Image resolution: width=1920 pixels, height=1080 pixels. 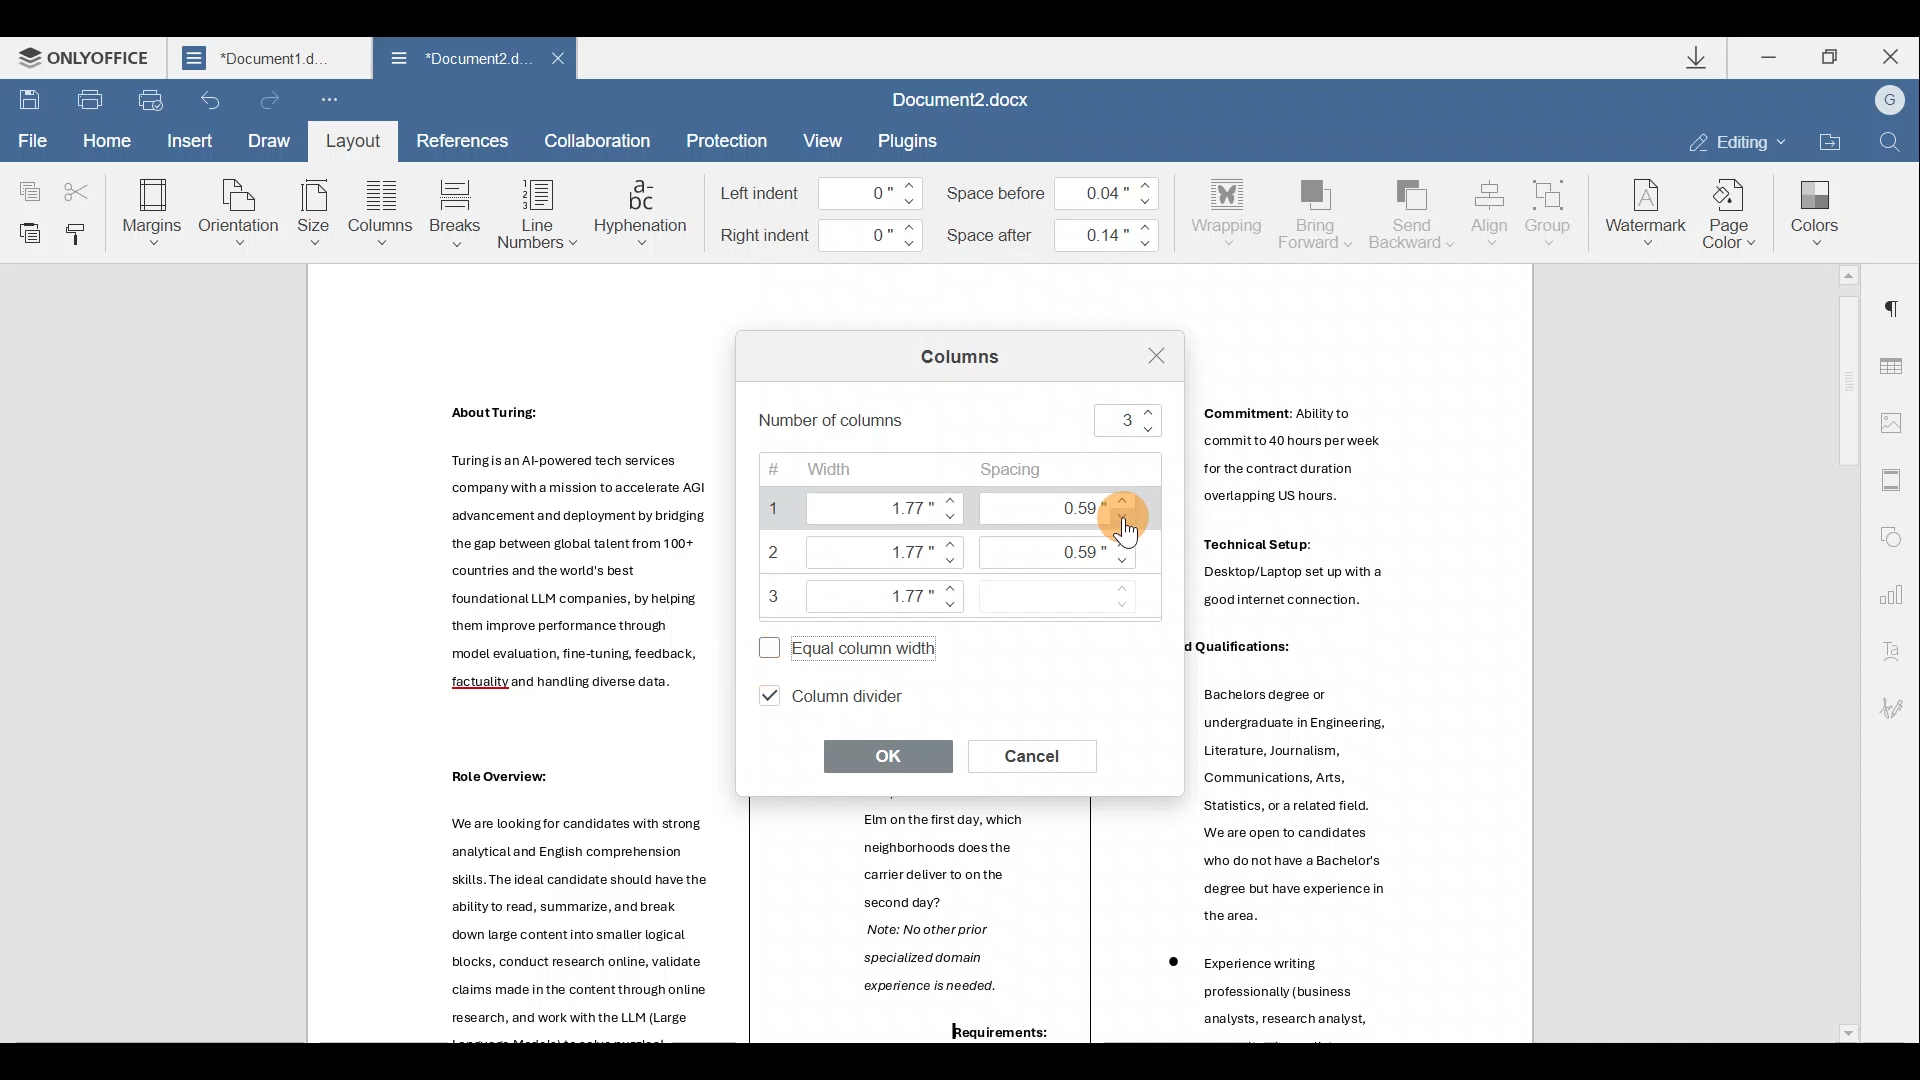 What do you see at coordinates (821, 236) in the screenshot?
I see `Right indent` at bounding box center [821, 236].